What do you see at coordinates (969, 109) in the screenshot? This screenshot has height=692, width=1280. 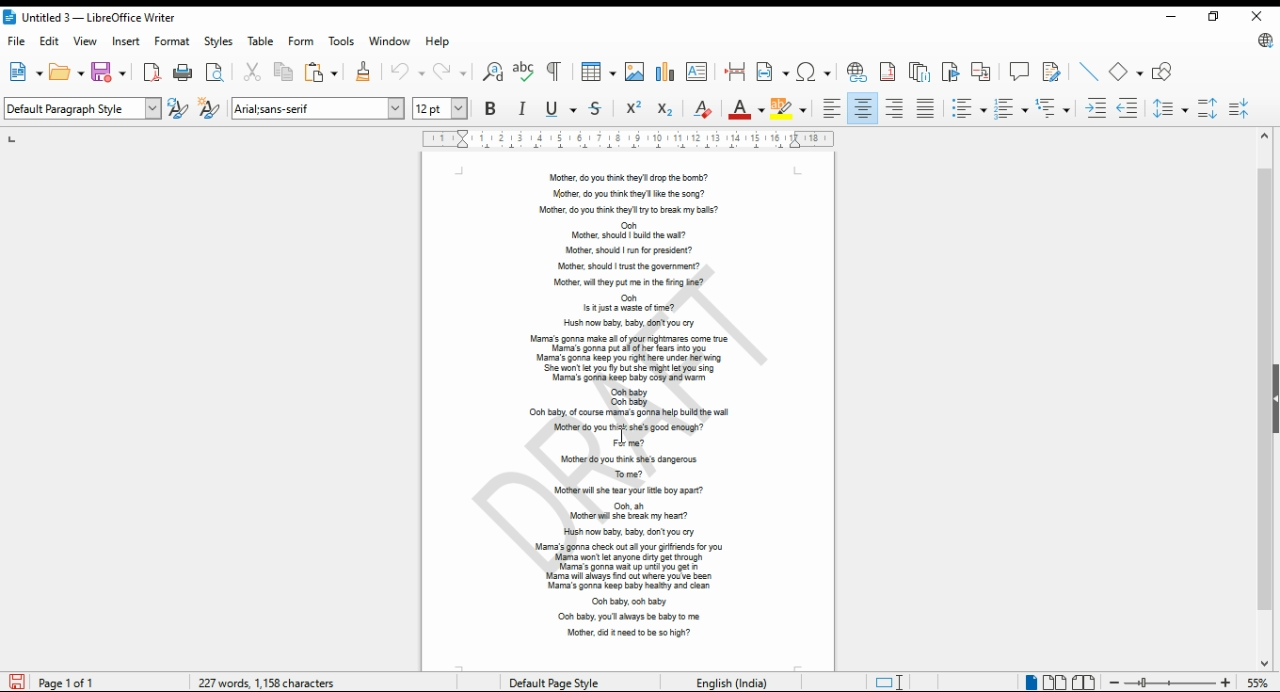 I see `toggle unordered list` at bounding box center [969, 109].